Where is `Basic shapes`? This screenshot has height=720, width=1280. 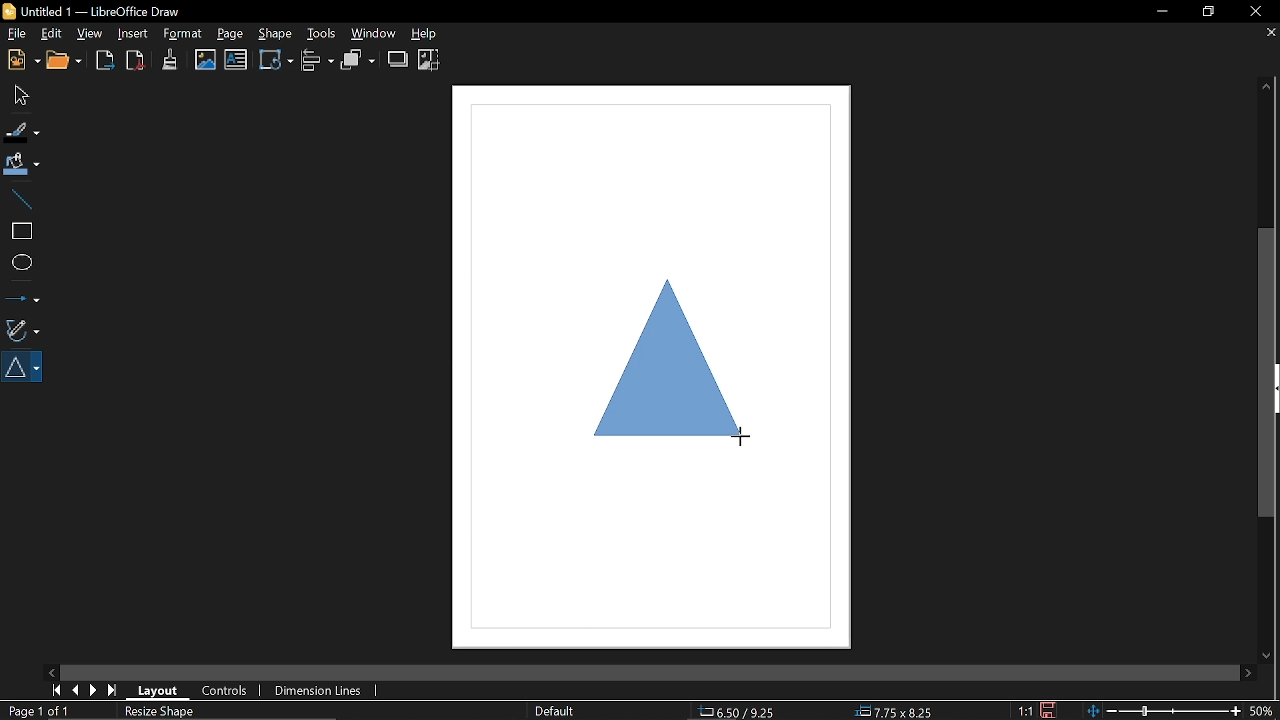 Basic shapes is located at coordinates (24, 367).